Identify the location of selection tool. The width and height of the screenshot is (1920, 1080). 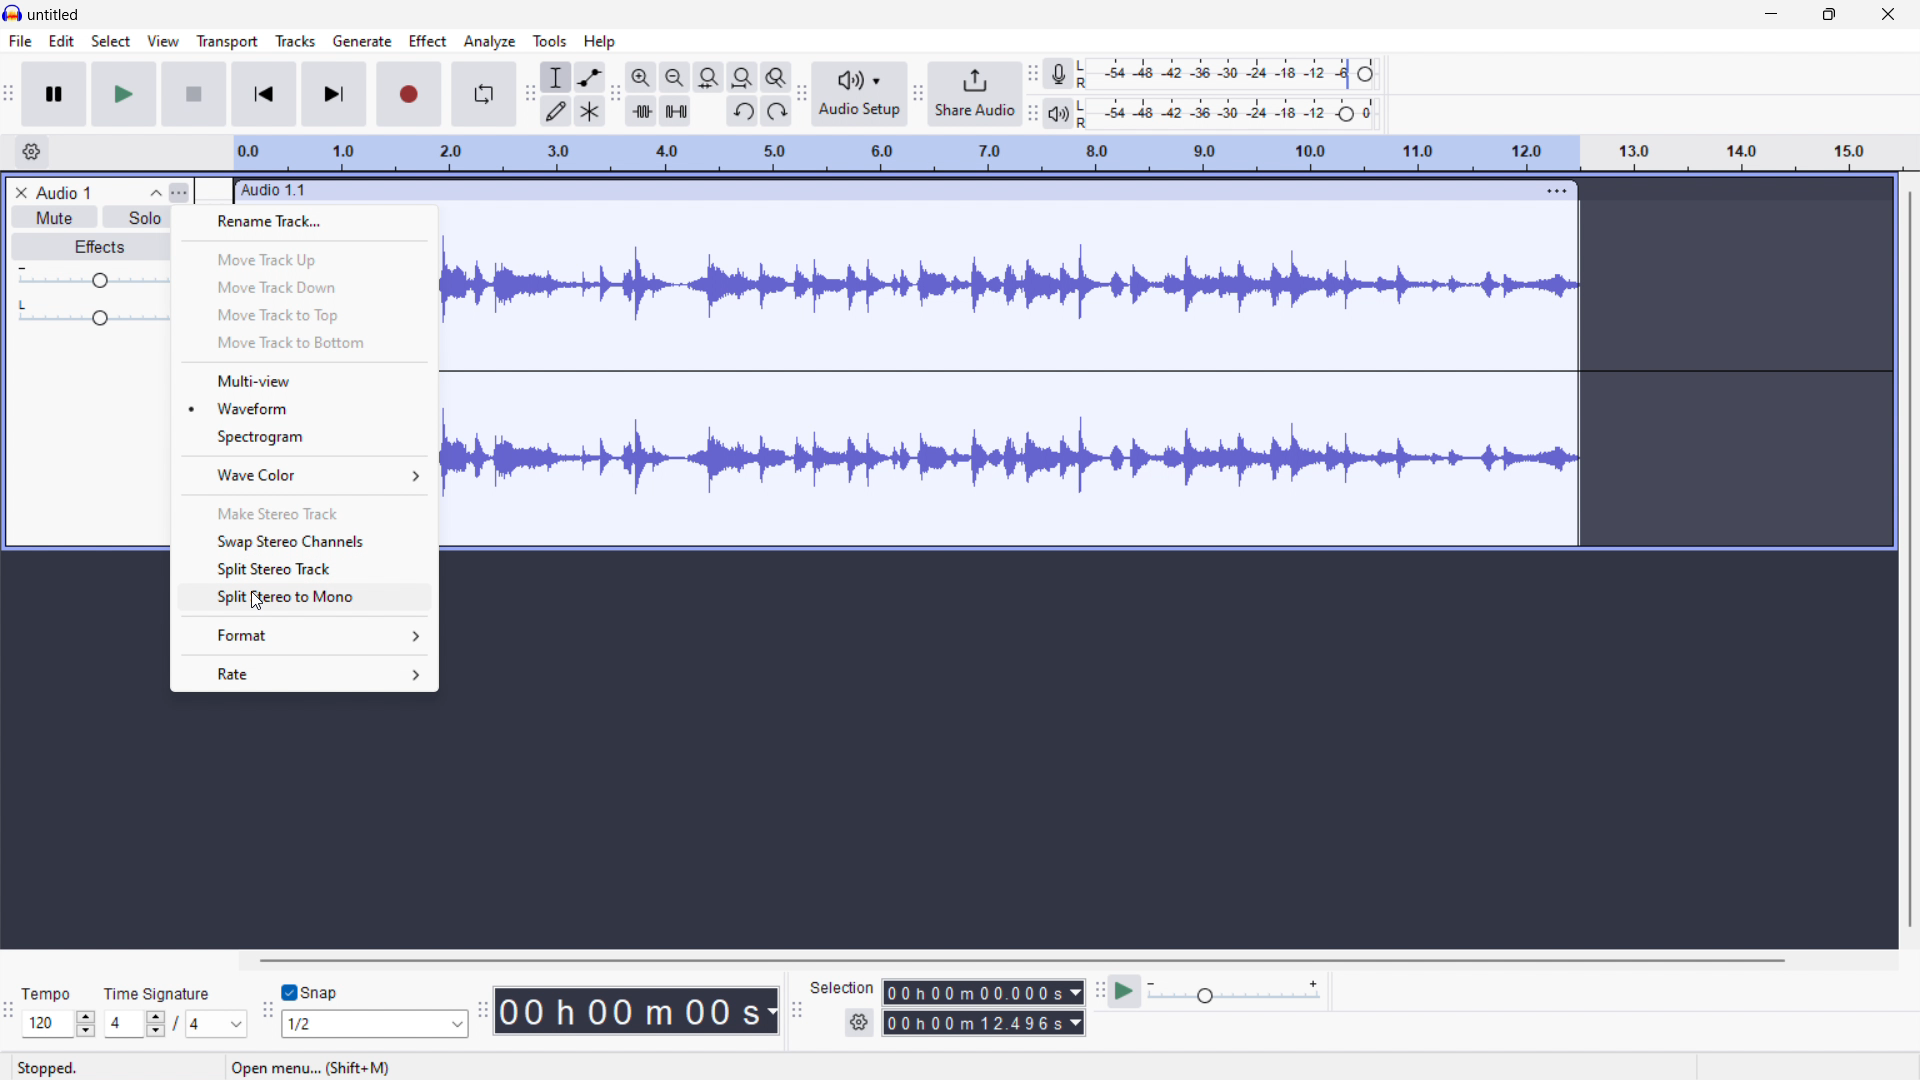
(556, 77).